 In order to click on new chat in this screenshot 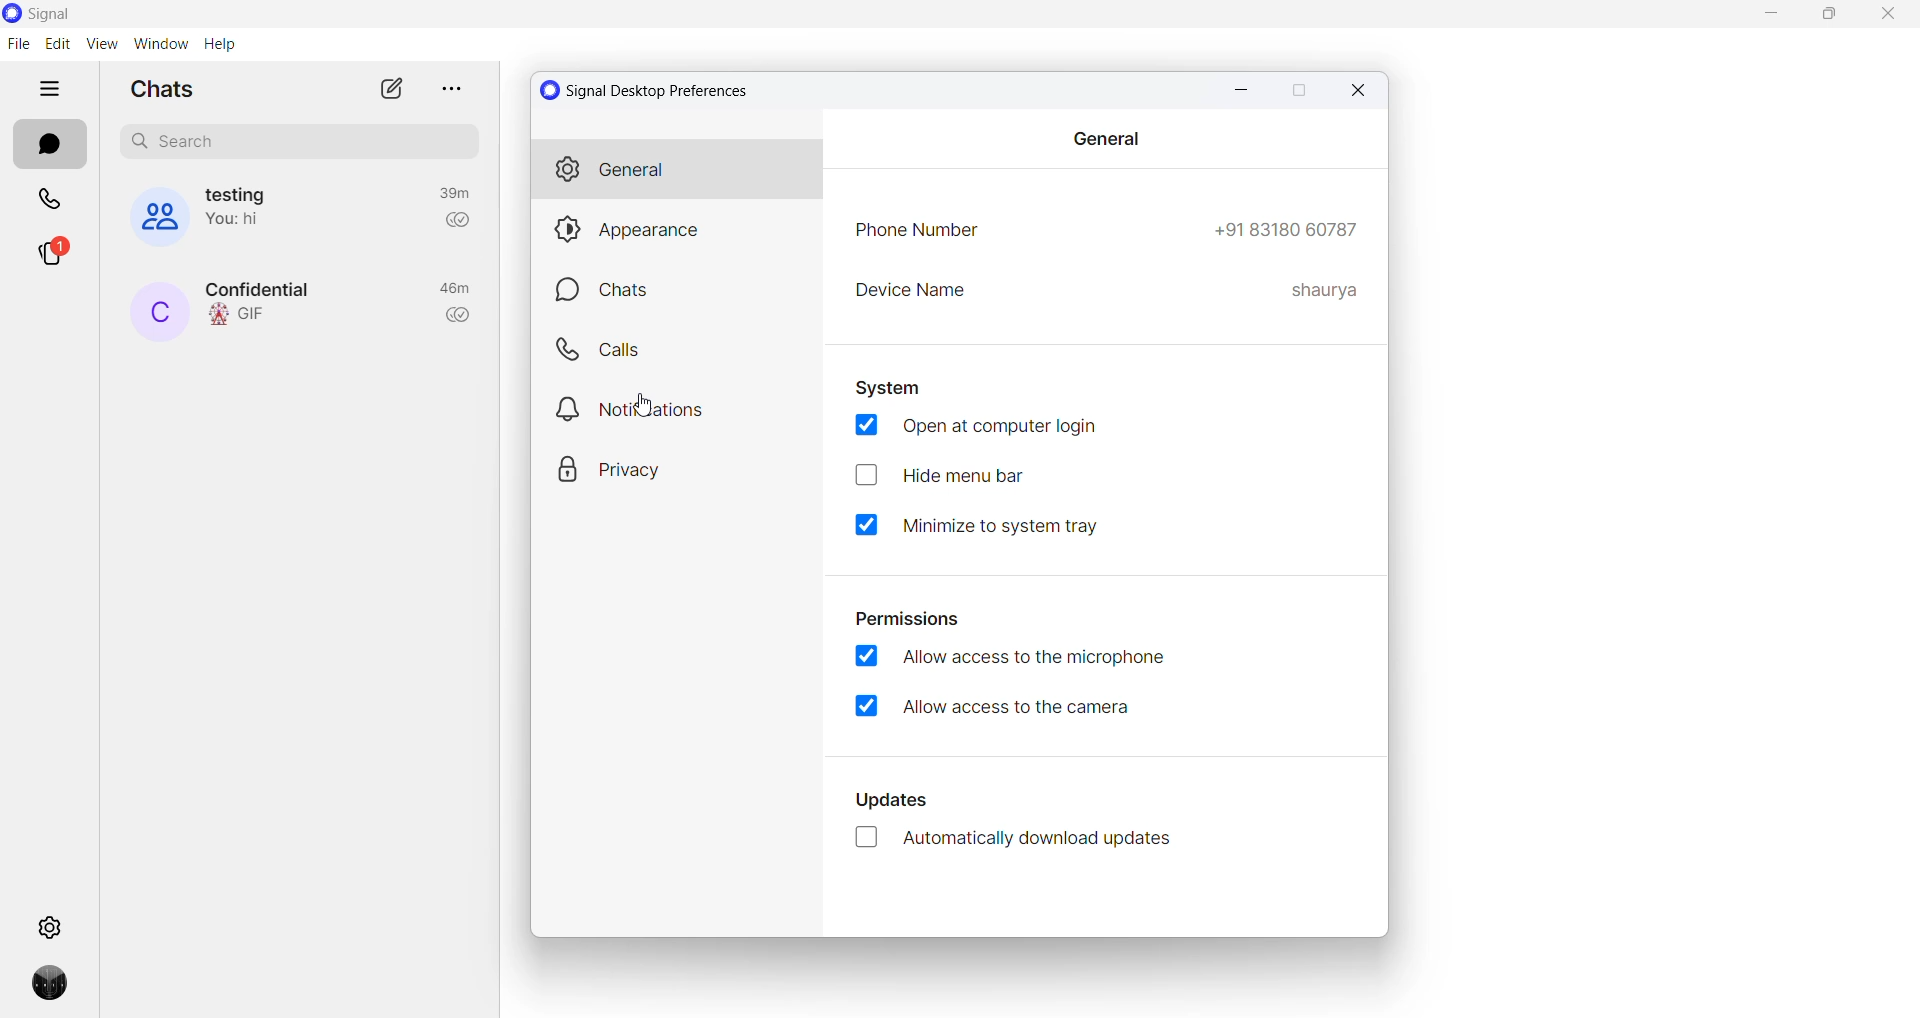, I will do `click(389, 90)`.